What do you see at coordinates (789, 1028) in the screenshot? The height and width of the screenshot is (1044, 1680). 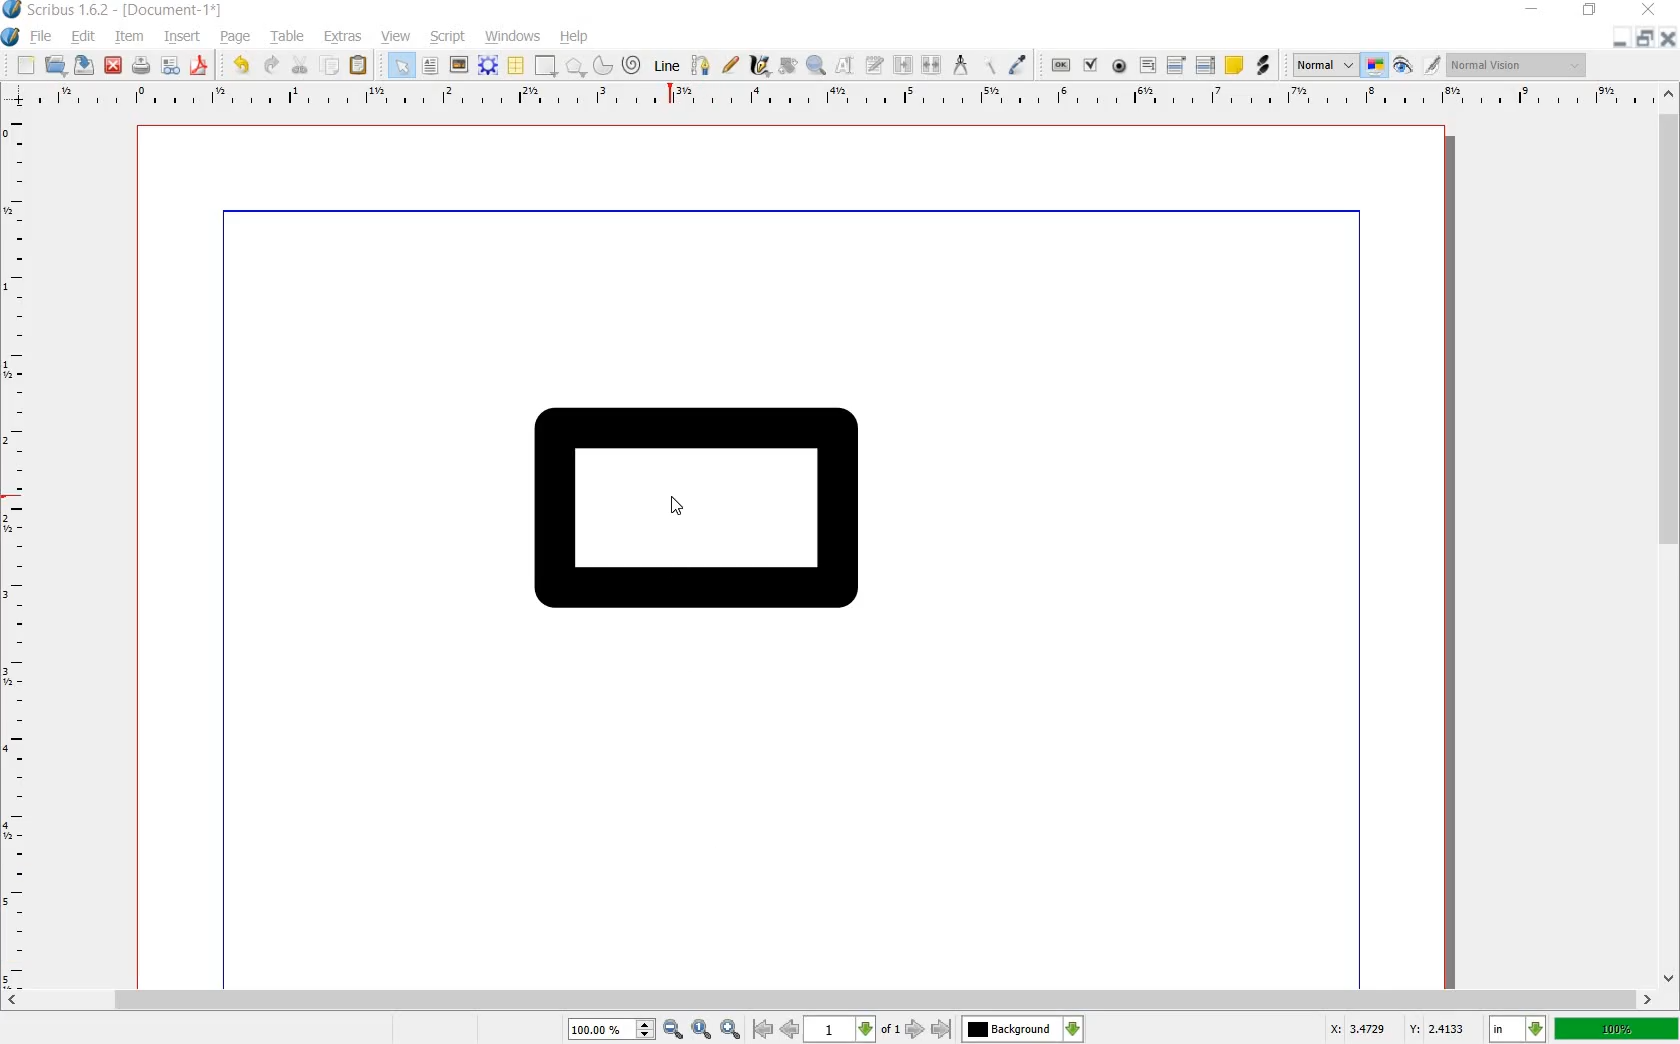 I see `go to previous page` at bounding box center [789, 1028].